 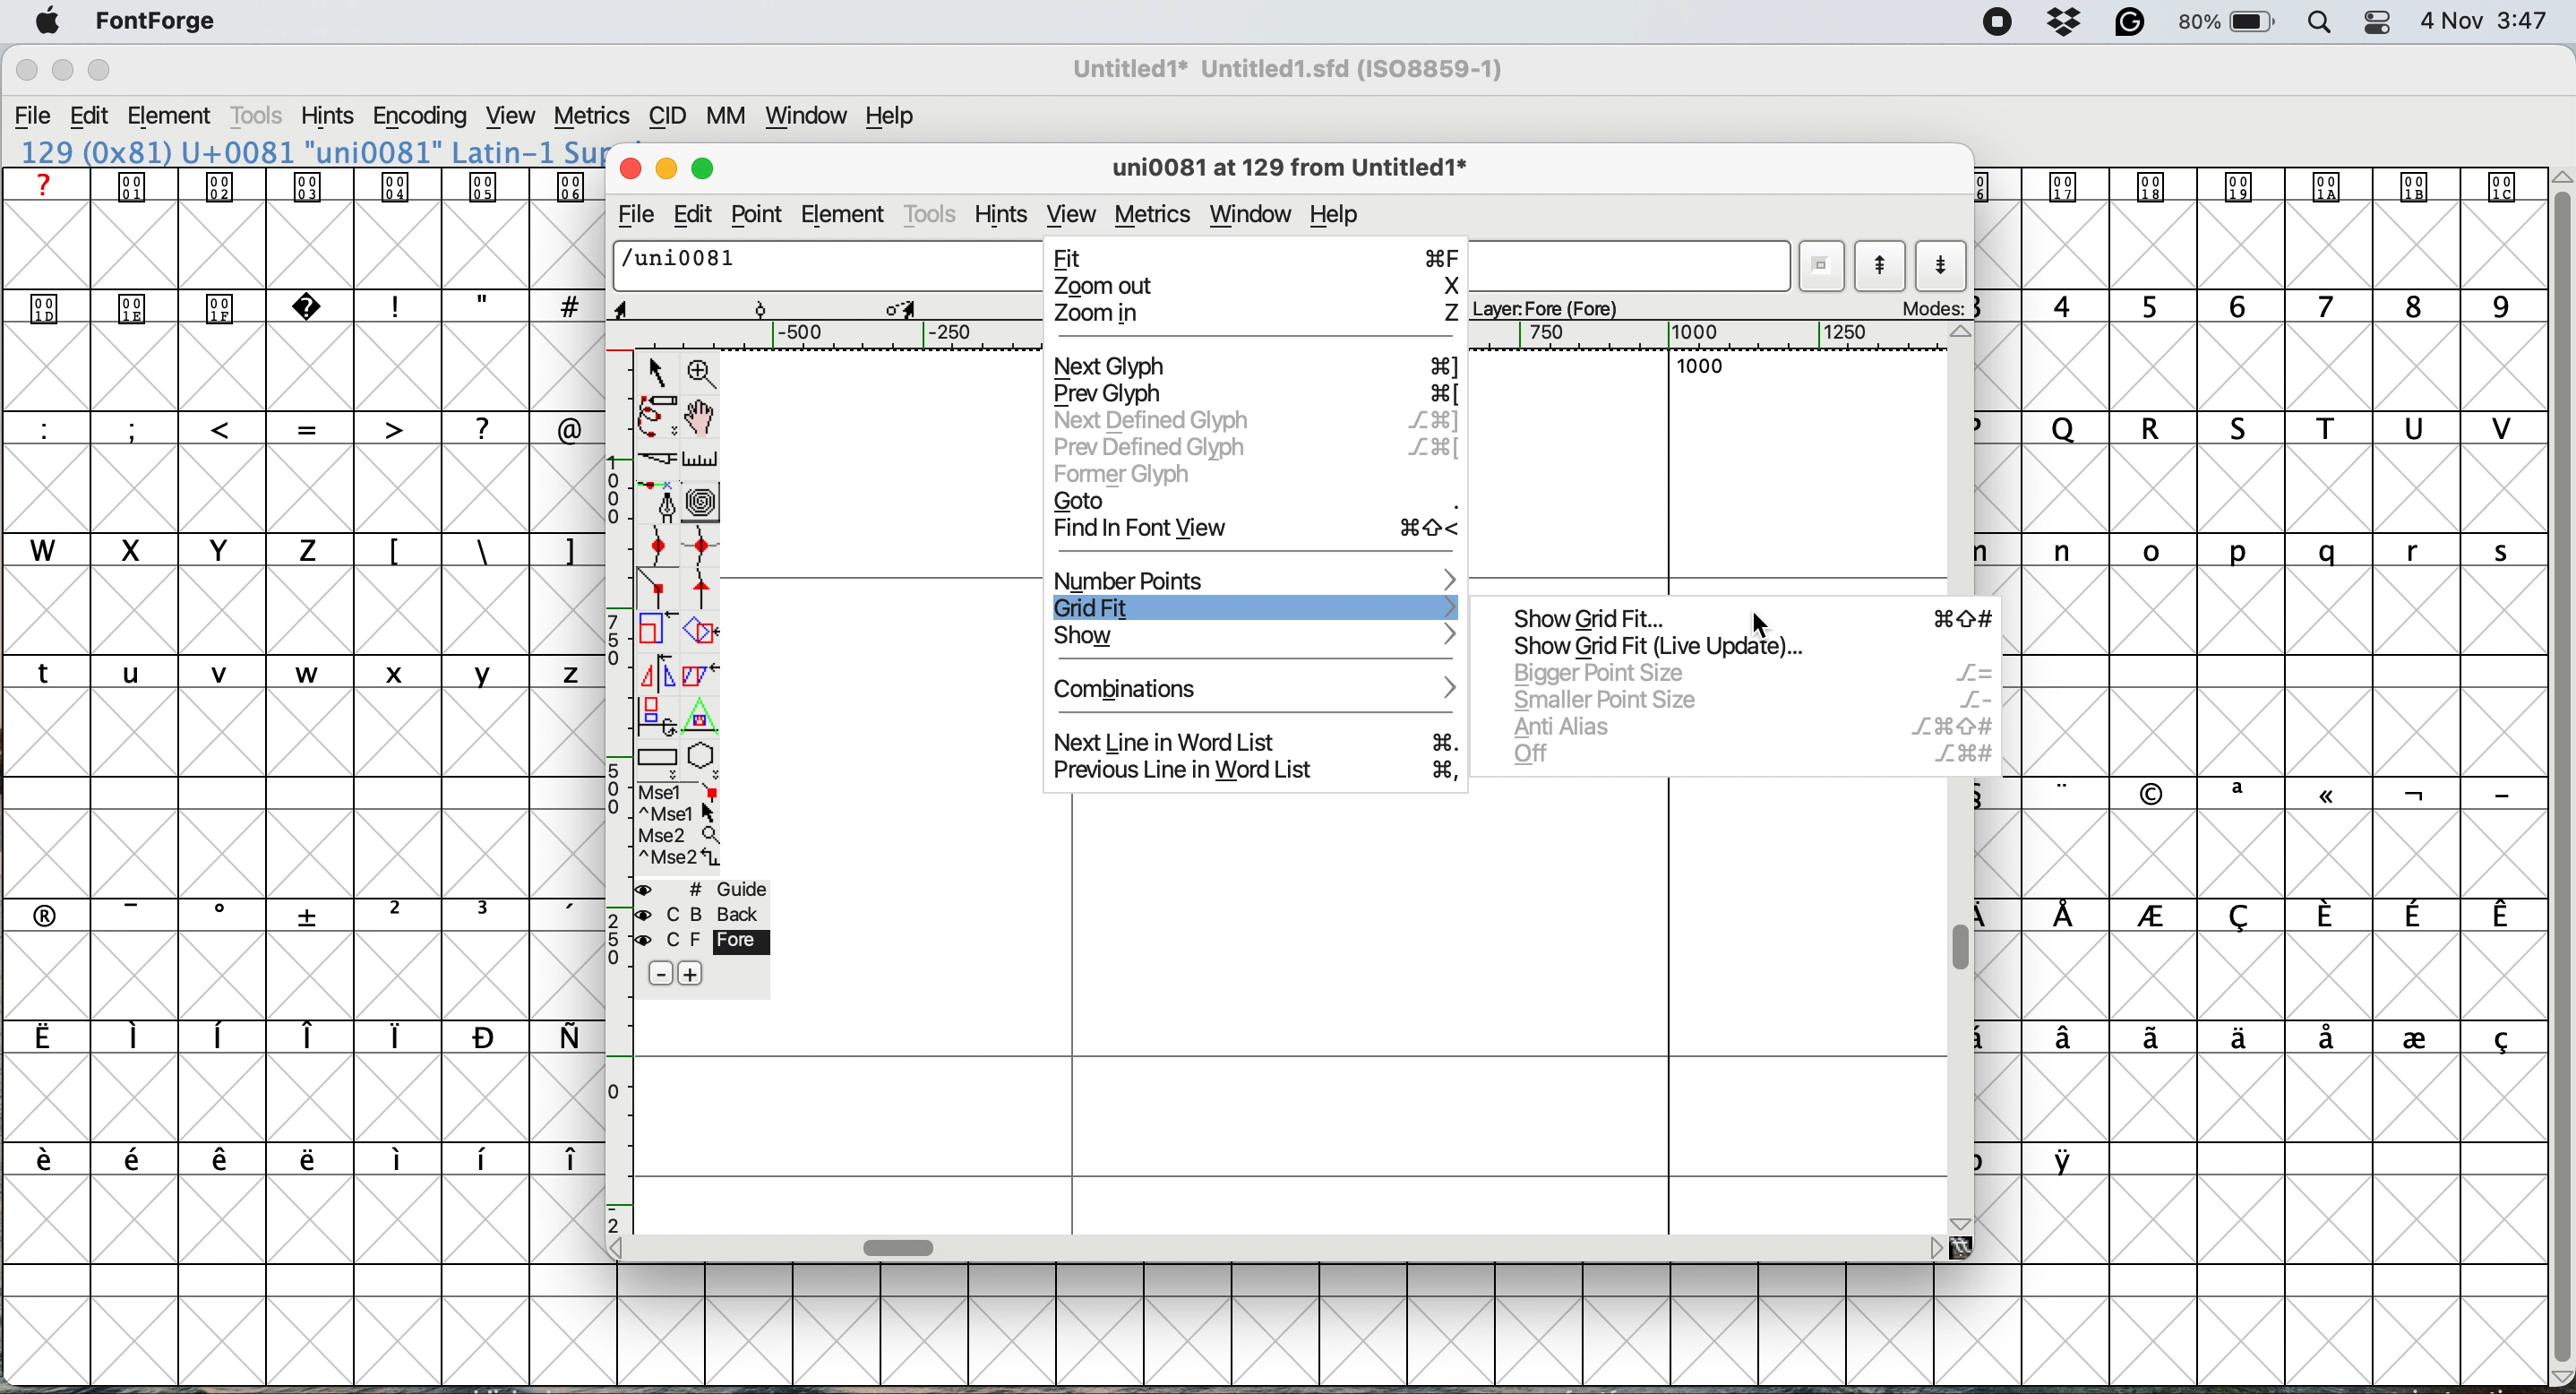 What do you see at coordinates (658, 672) in the screenshot?
I see `flip the selection` at bounding box center [658, 672].